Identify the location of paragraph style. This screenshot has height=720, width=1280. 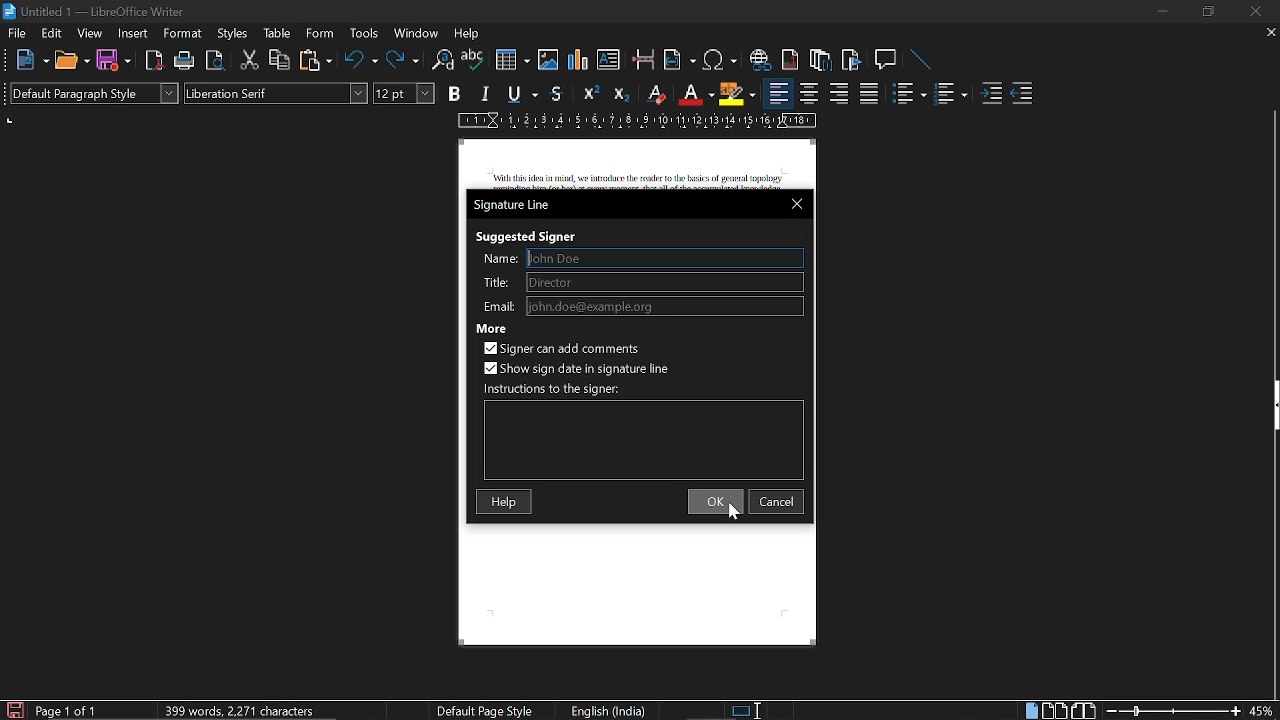
(92, 92).